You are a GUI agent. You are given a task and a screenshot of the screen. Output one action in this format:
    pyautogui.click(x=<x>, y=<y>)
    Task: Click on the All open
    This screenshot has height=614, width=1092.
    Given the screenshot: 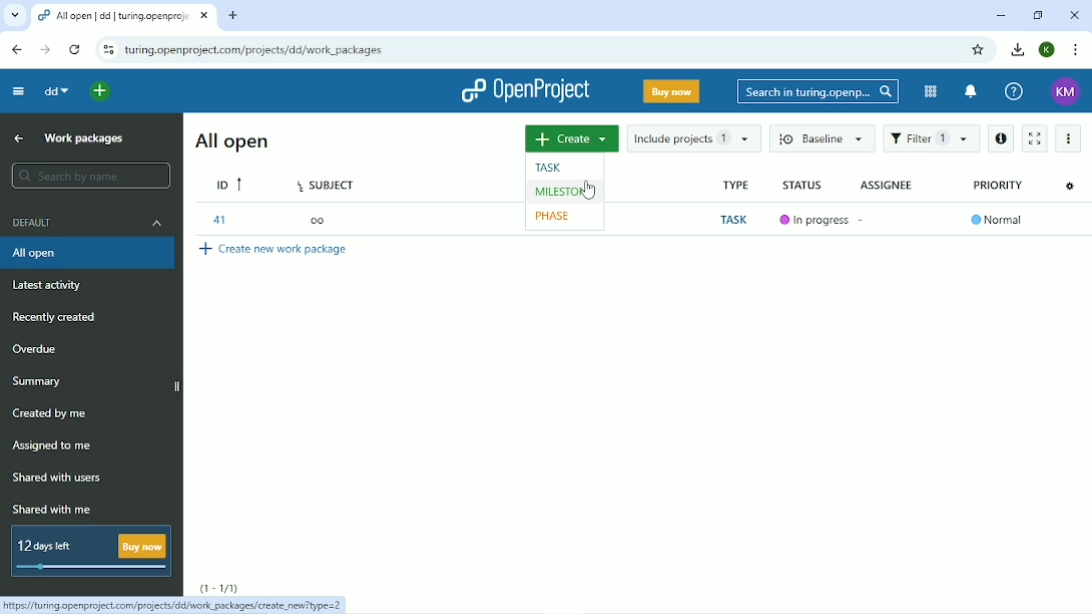 What is the action you would take?
    pyautogui.click(x=90, y=254)
    